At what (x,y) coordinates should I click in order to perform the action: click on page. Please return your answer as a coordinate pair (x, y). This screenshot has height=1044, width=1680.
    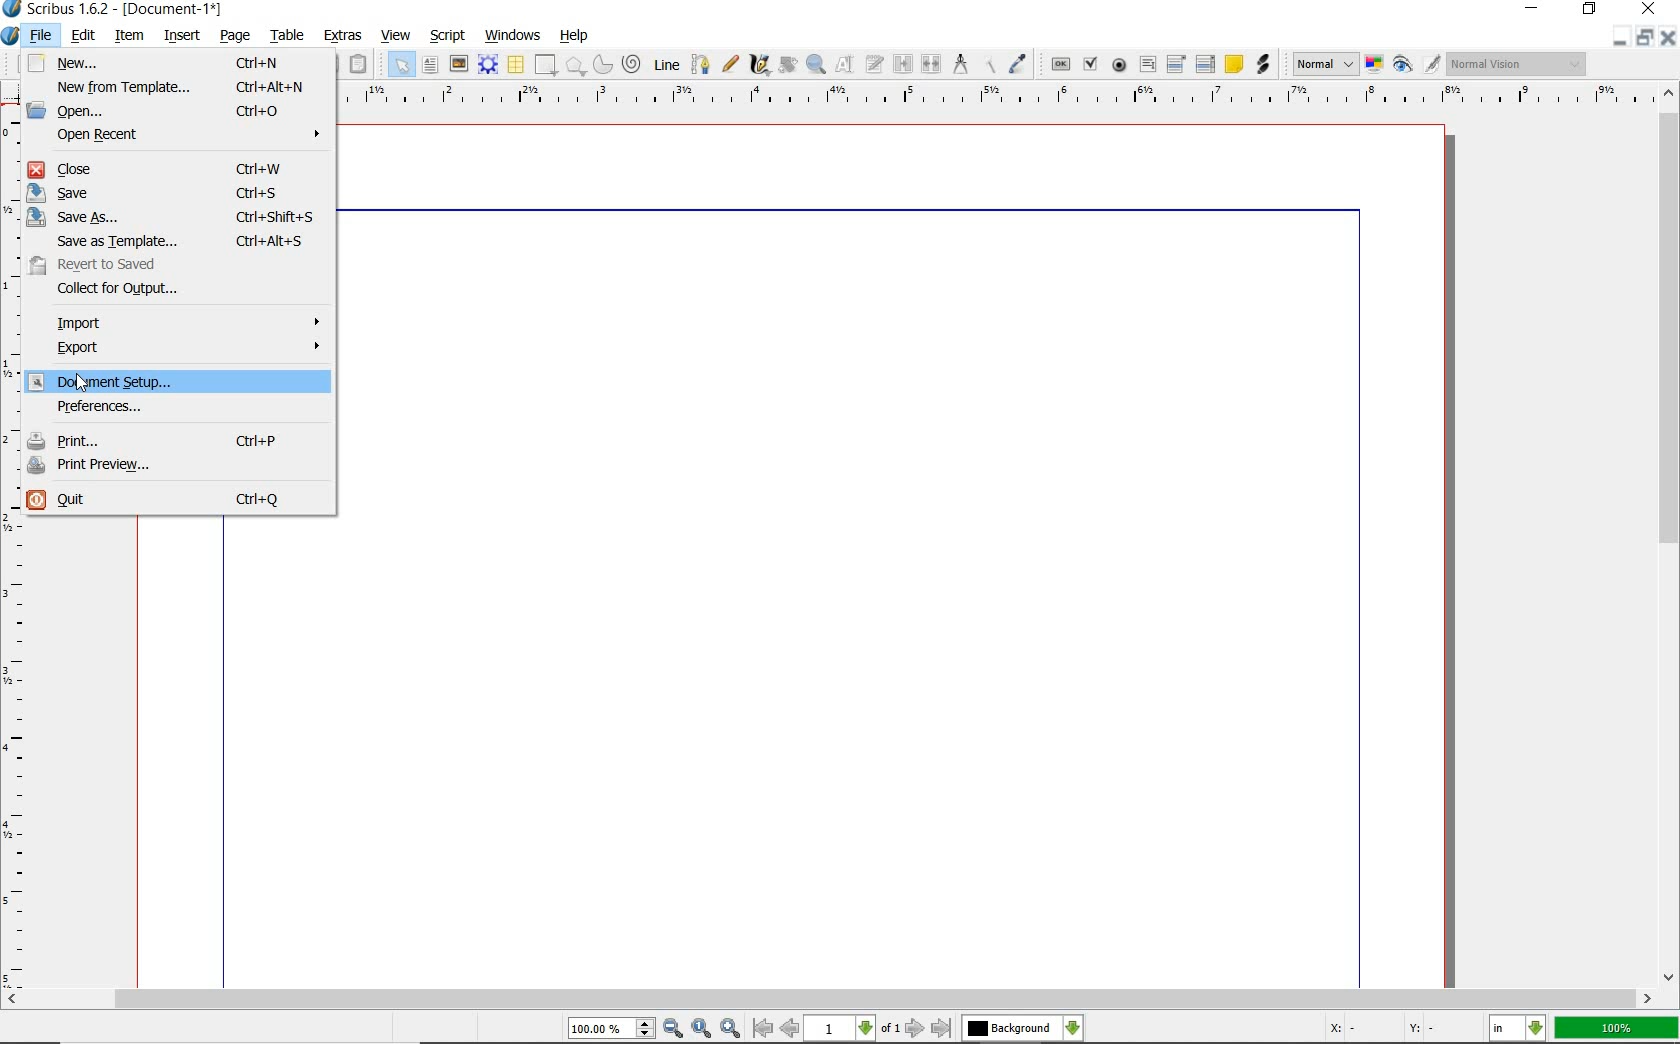
    Looking at the image, I should click on (239, 36).